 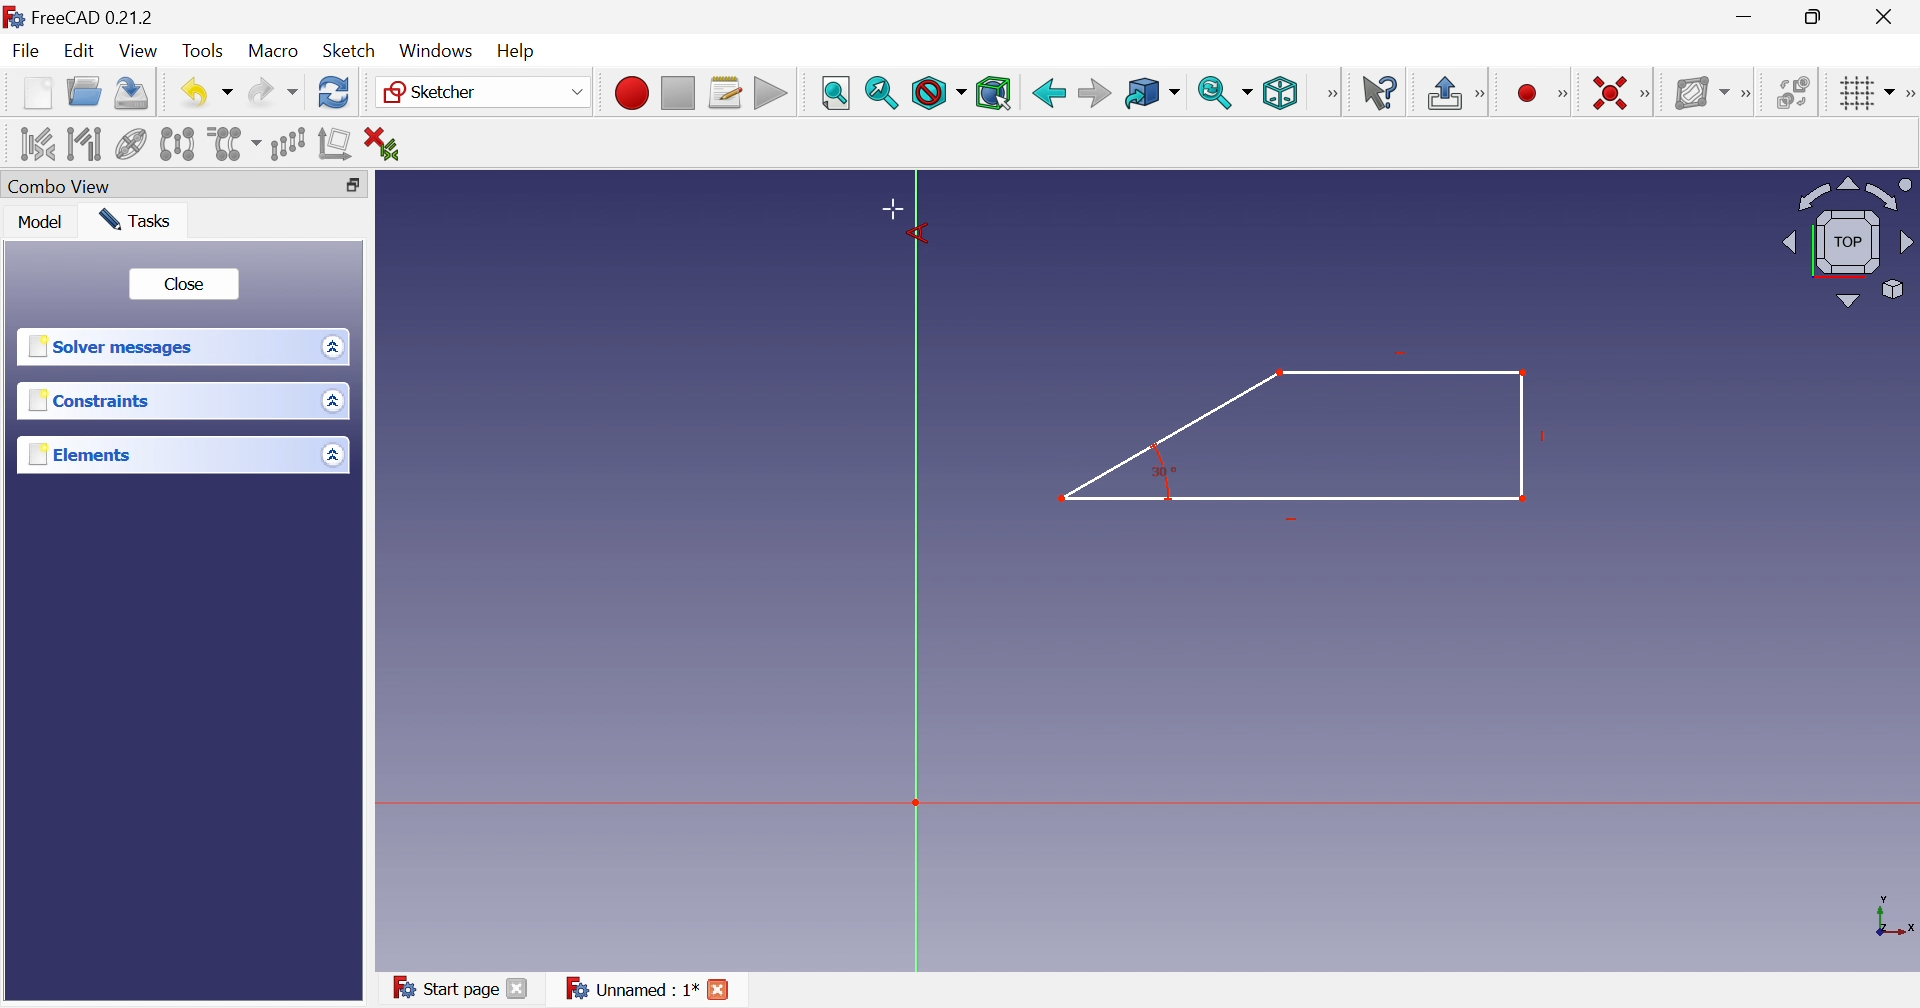 What do you see at coordinates (524, 49) in the screenshot?
I see `Help` at bounding box center [524, 49].